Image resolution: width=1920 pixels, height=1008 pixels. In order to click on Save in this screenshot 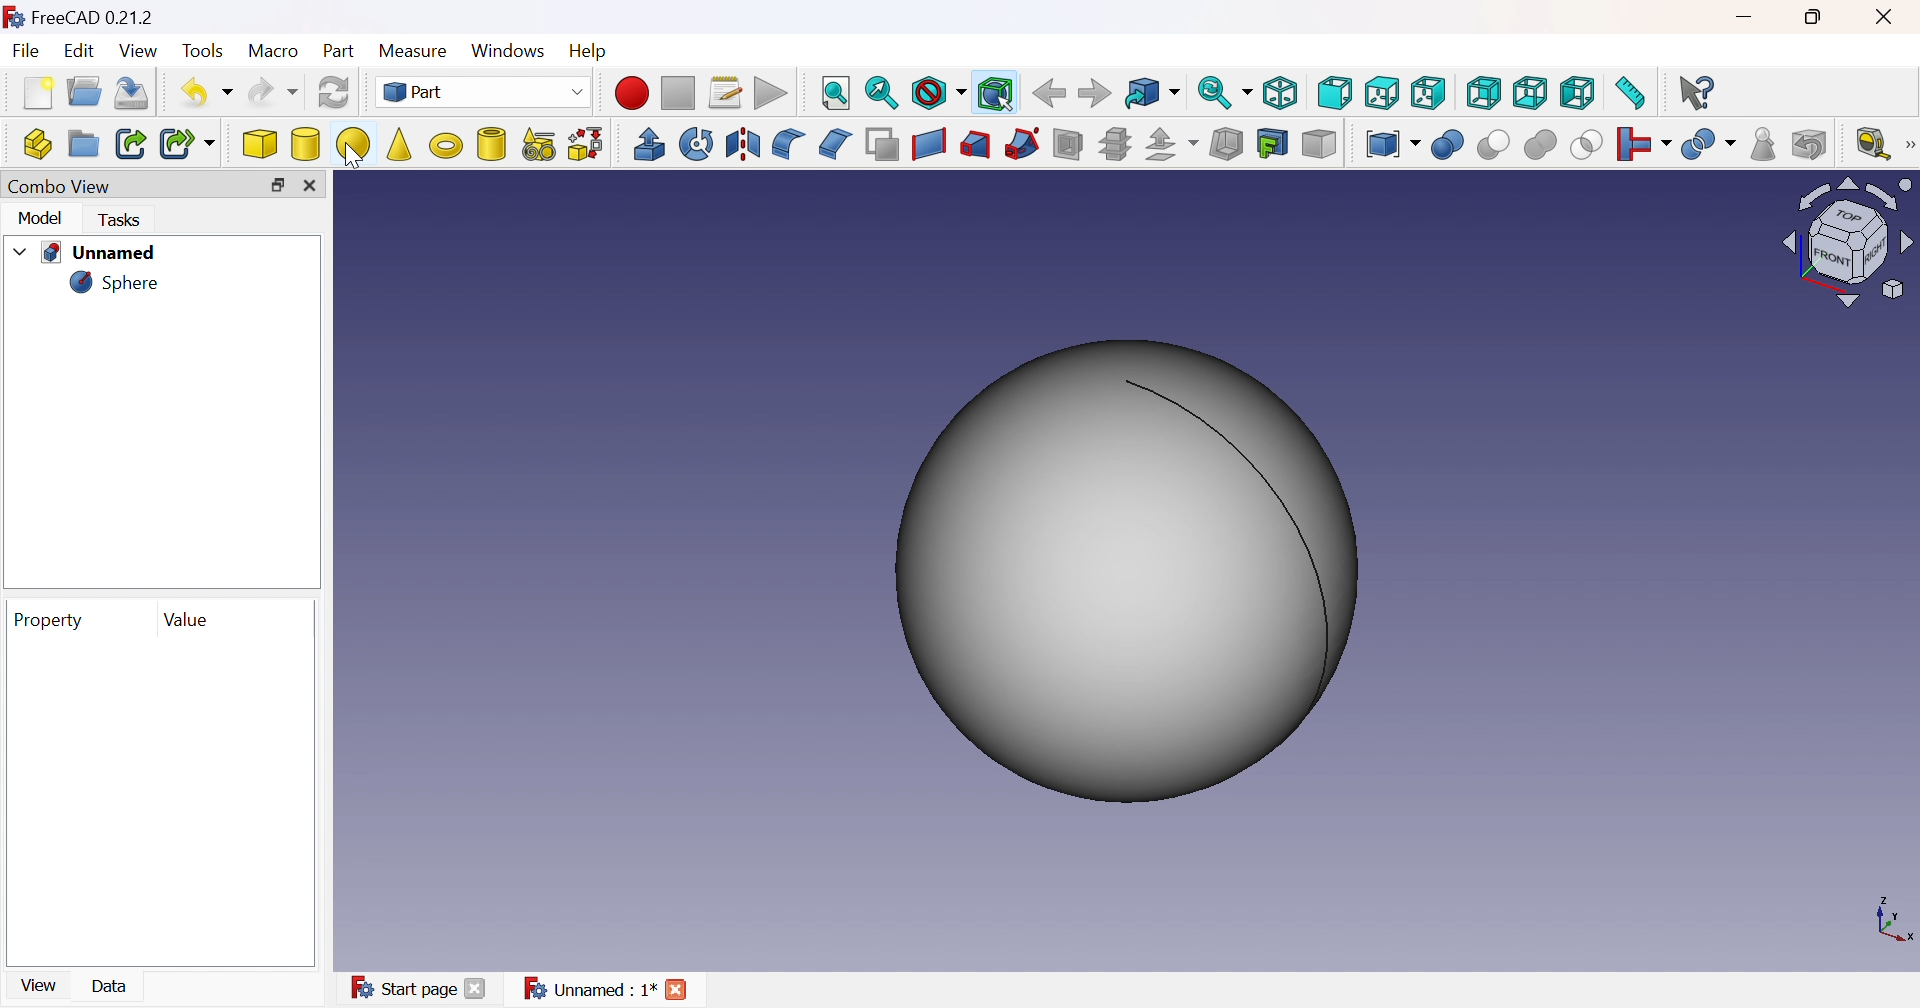, I will do `click(135, 94)`.